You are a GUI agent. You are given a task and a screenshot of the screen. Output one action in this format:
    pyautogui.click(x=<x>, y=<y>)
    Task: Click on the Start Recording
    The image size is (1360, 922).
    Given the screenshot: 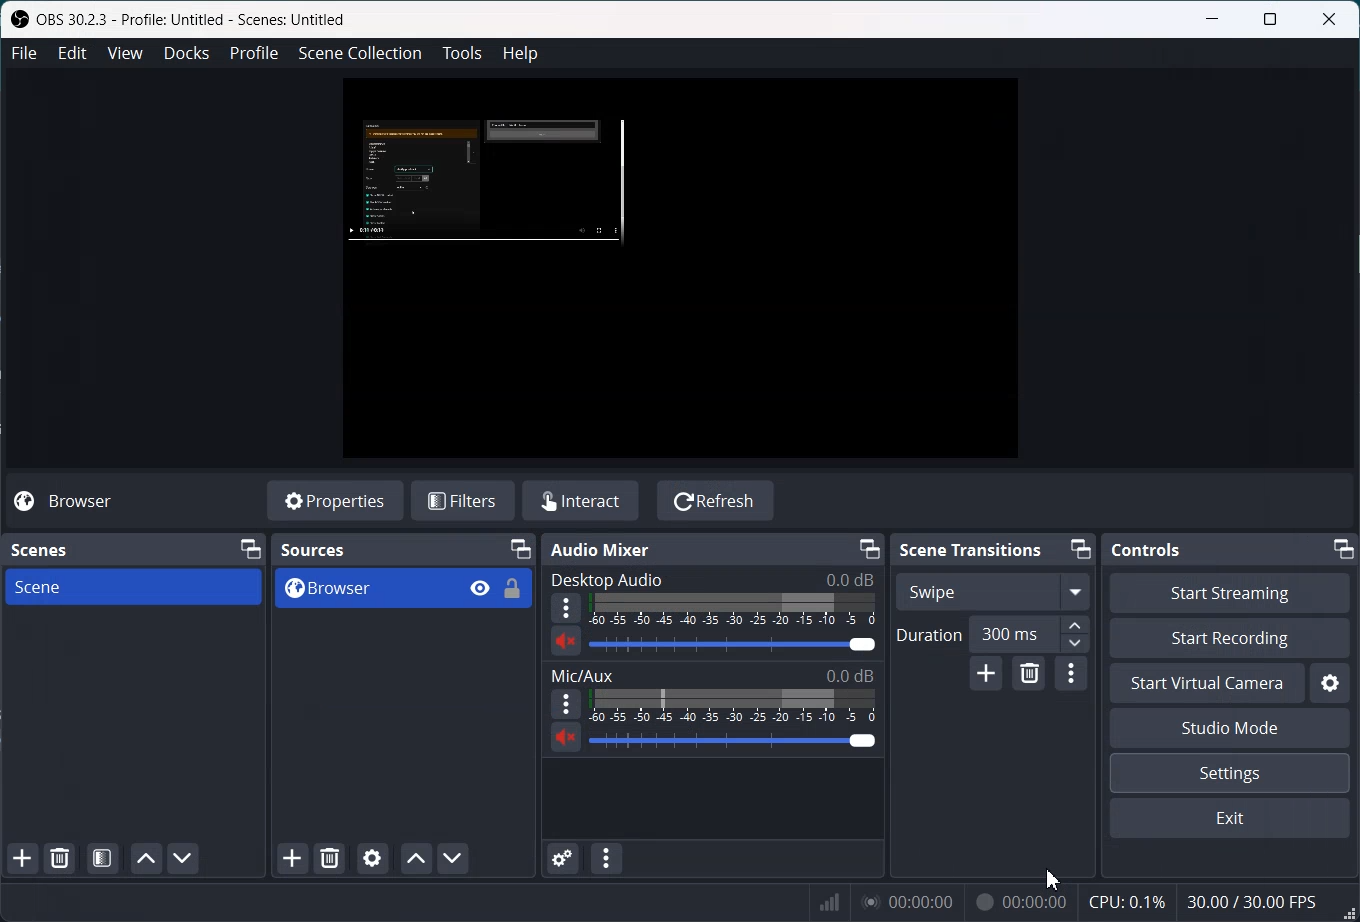 What is the action you would take?
    pyautogui.click(x=1230, y=639)
    